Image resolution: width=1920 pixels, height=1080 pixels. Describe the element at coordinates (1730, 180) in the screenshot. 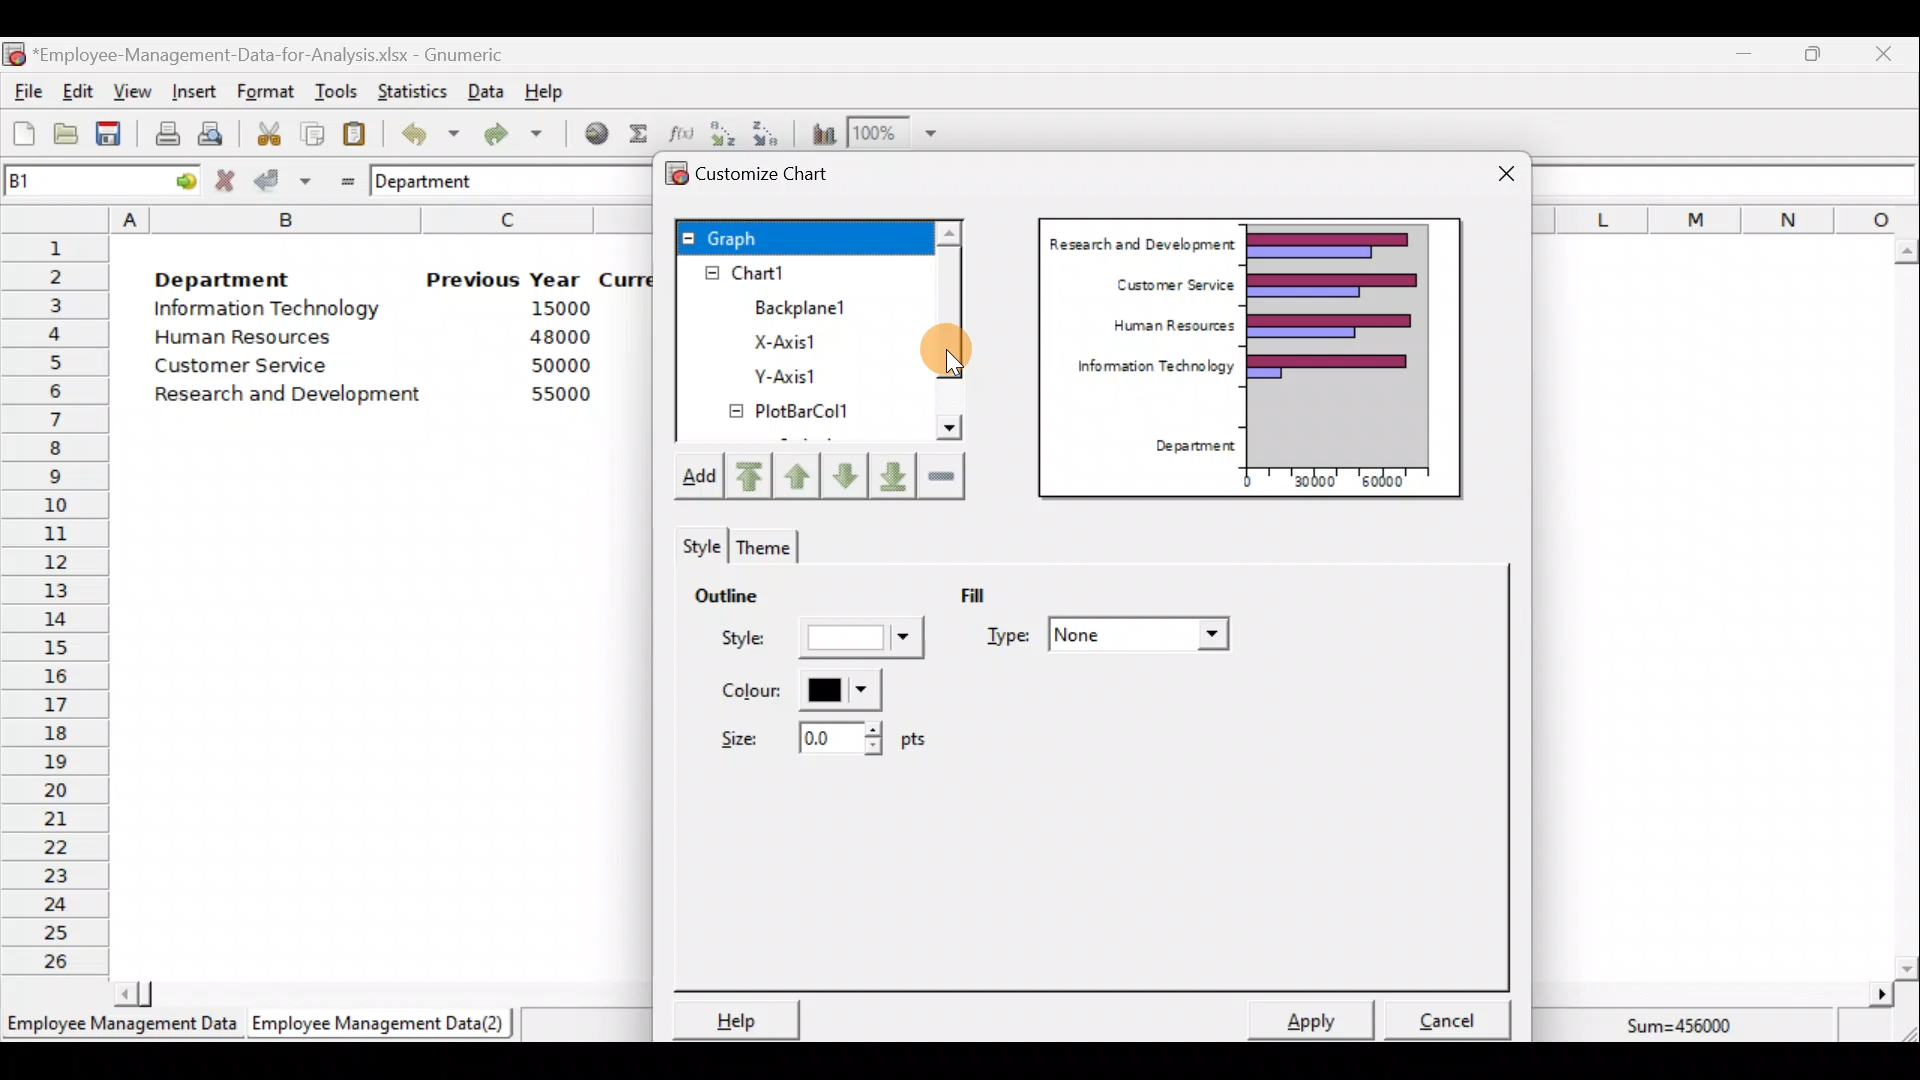

I see `Formula bar` at that location.